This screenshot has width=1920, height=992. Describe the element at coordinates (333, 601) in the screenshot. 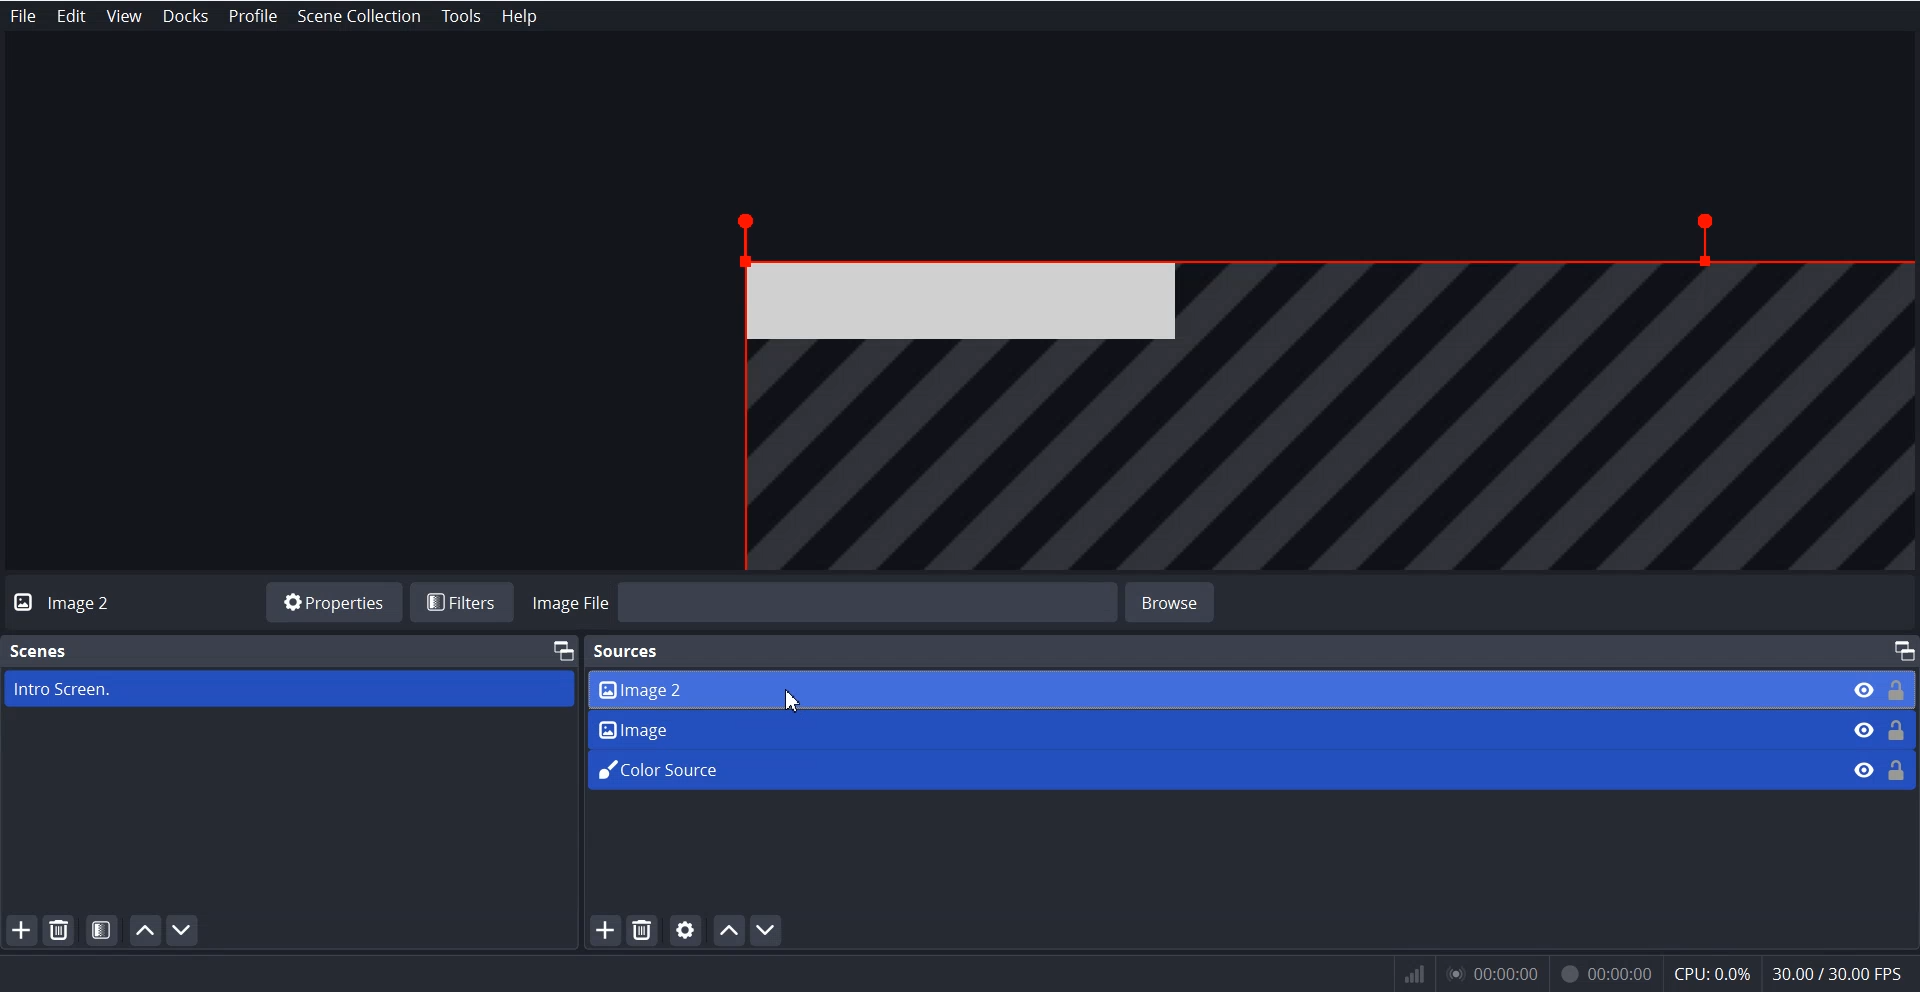

I see `Properties` at that location.